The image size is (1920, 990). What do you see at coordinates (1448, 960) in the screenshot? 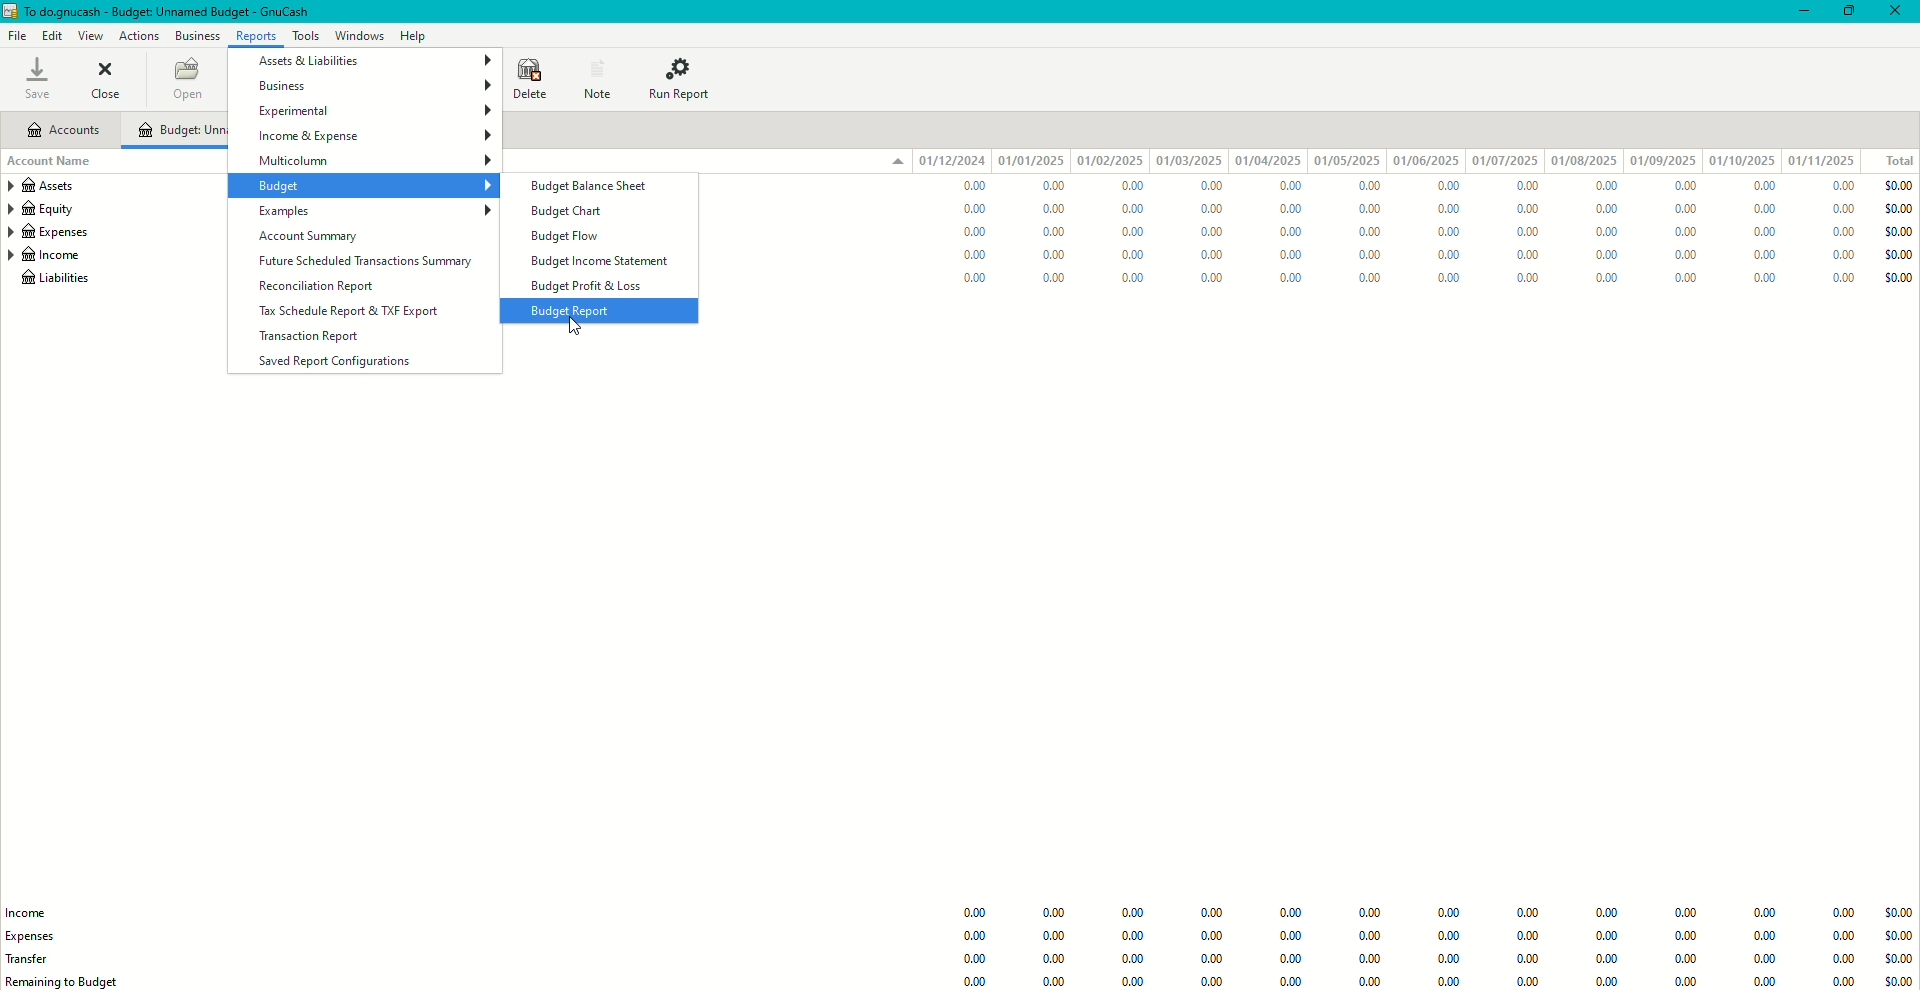
I see `0.00` at bounding box center [1448, 960].